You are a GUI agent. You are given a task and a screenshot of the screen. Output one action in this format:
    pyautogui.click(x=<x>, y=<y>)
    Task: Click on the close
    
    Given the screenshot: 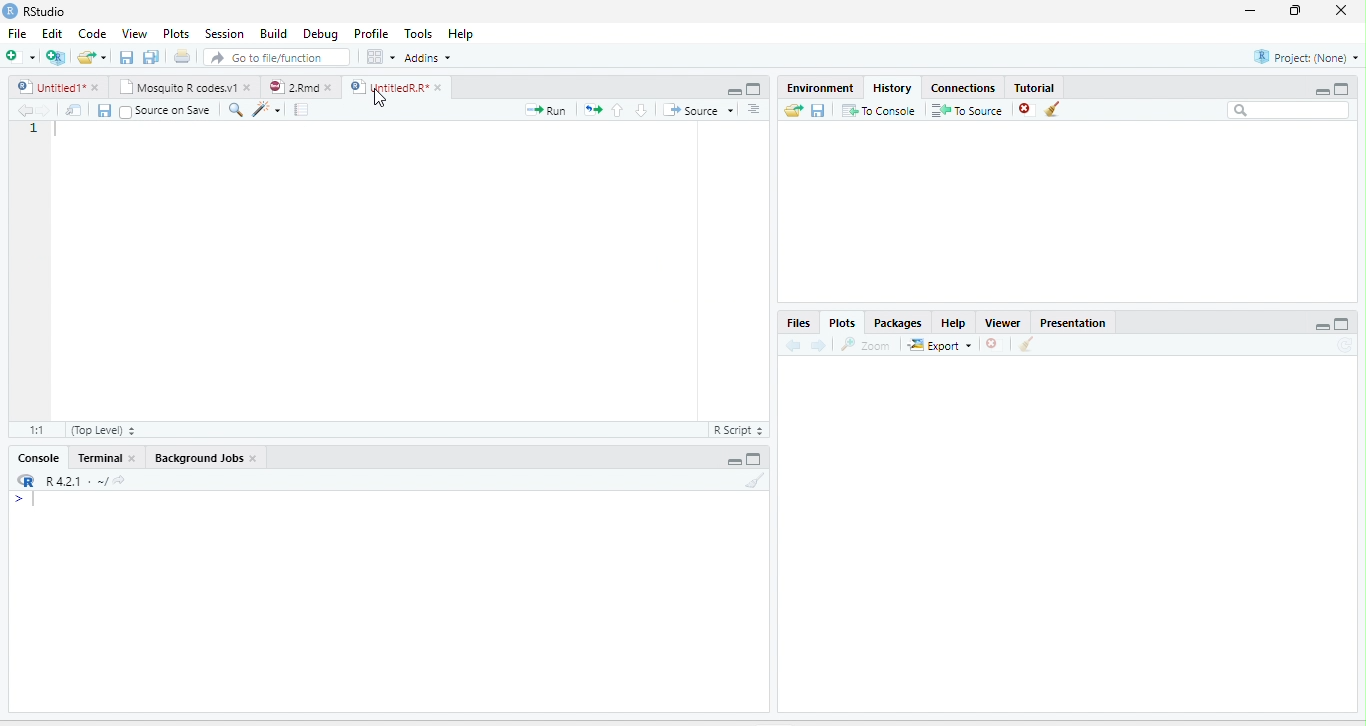 What is the action you would take?
    pyautogui.click(x=1341, y=11)
    